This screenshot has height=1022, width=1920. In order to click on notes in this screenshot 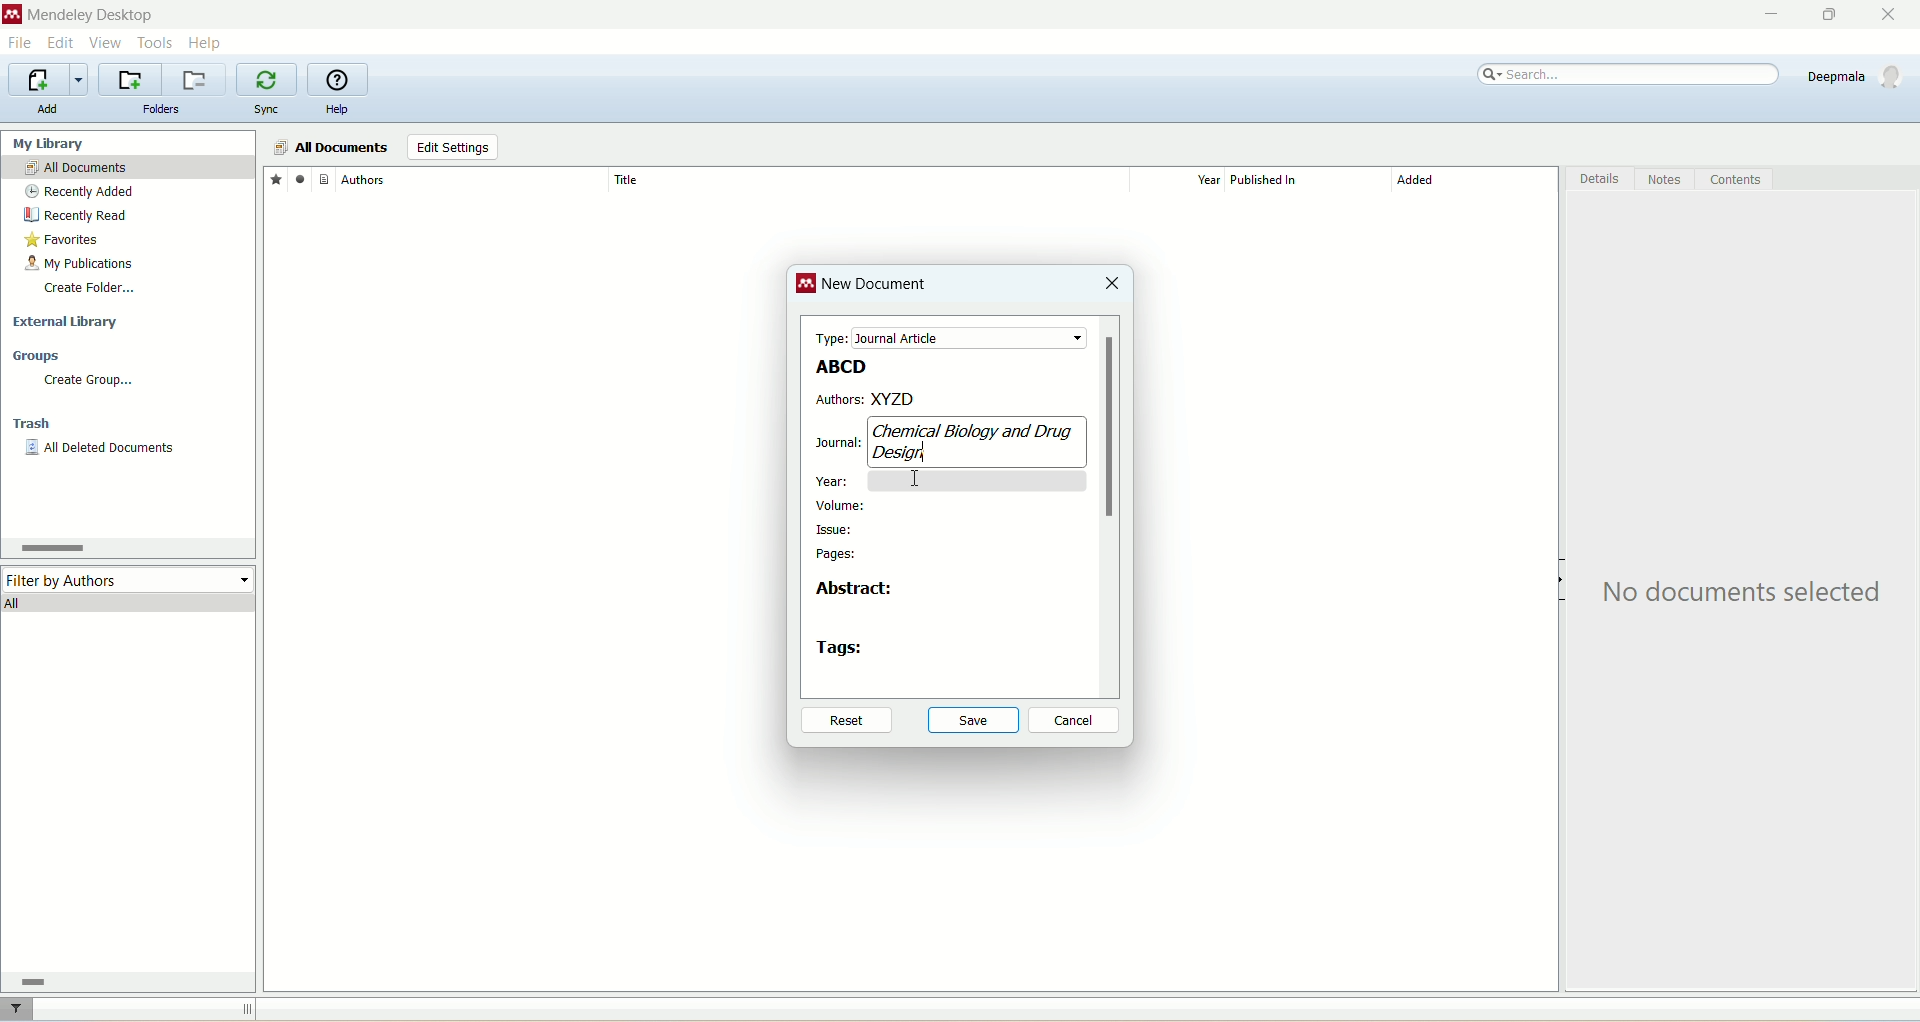, I will do `click(1667, 180)`.